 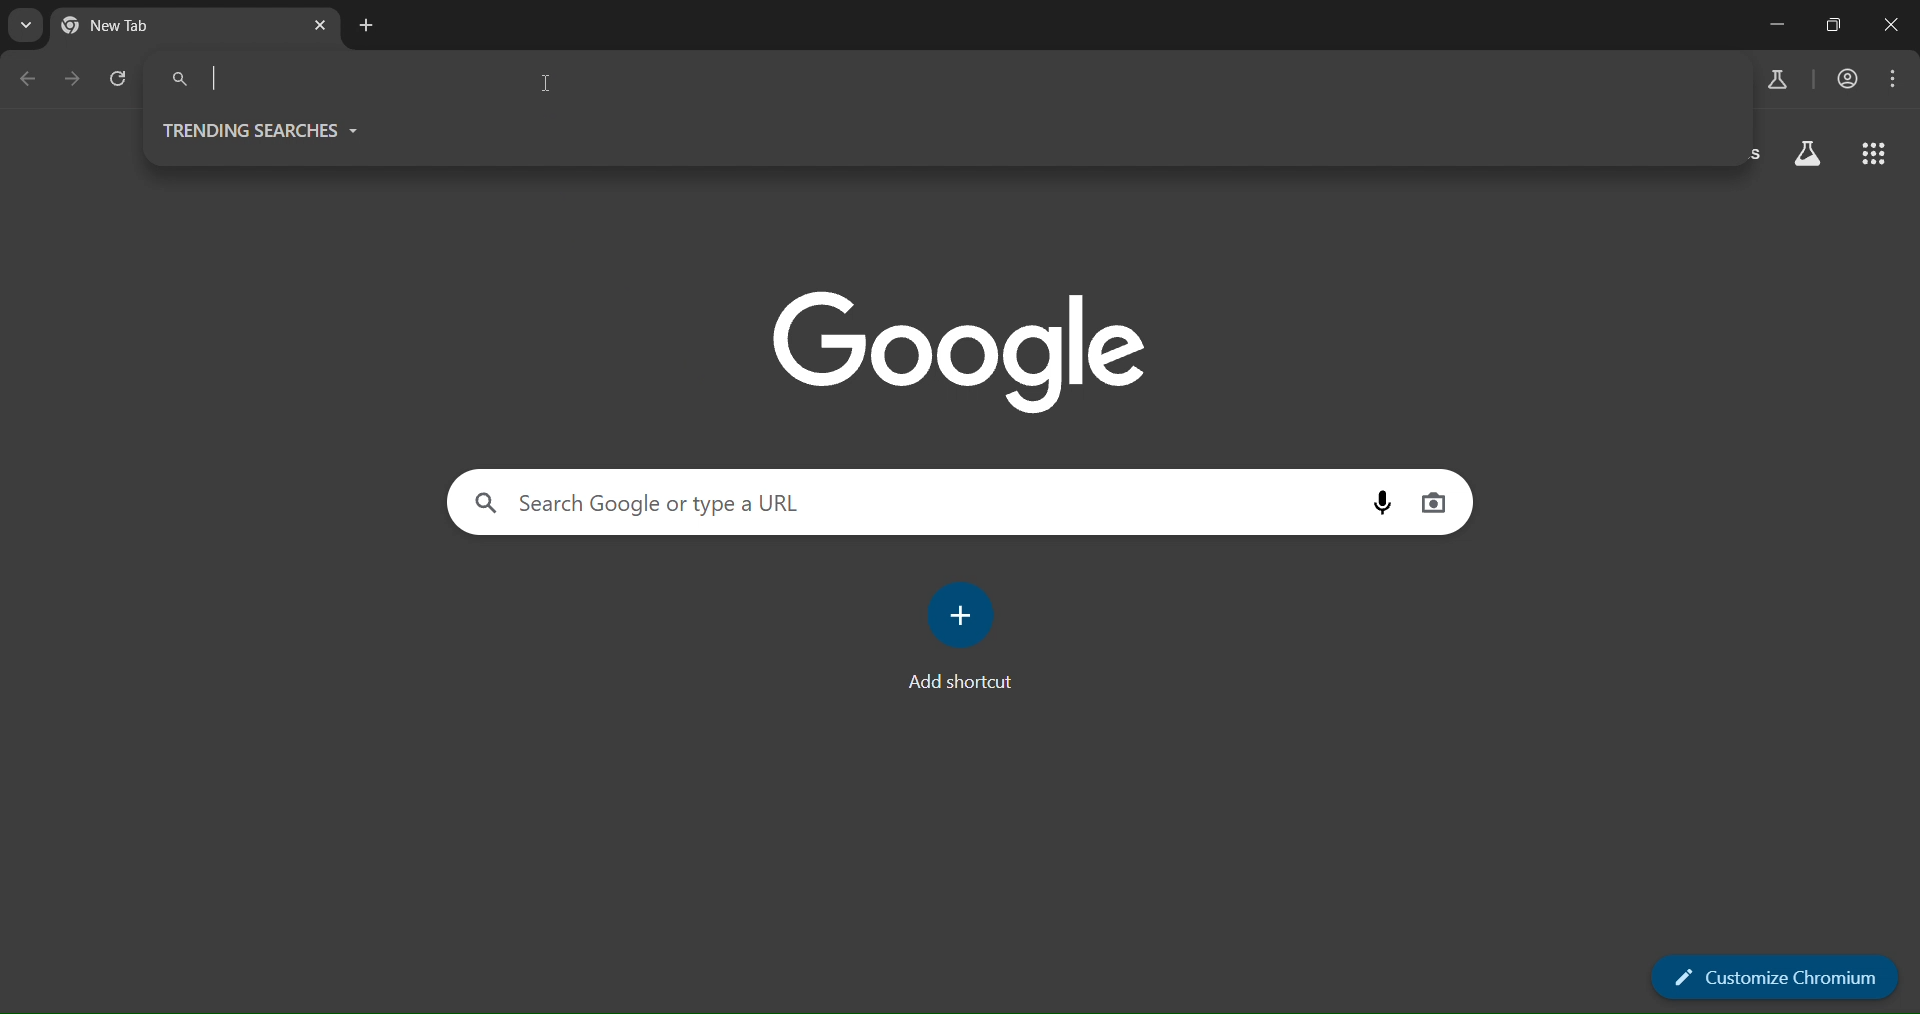 I want to click on New Tab, so click(x=132, y=30).